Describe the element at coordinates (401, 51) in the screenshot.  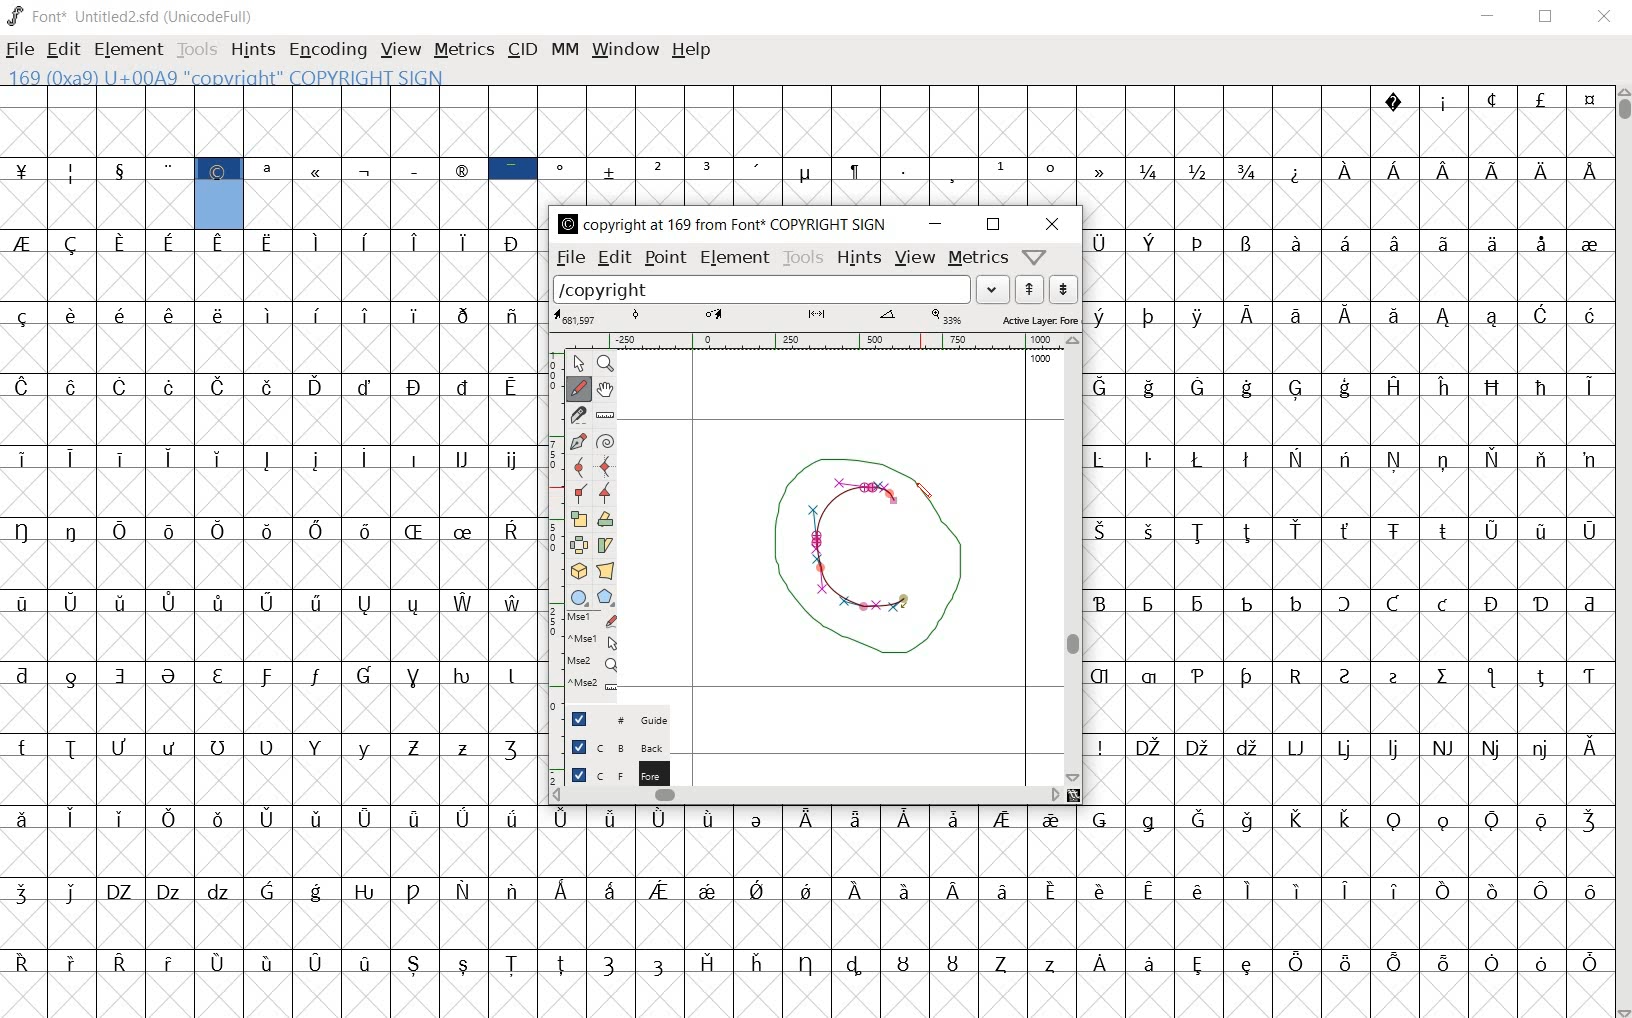
I see `view` at that location.